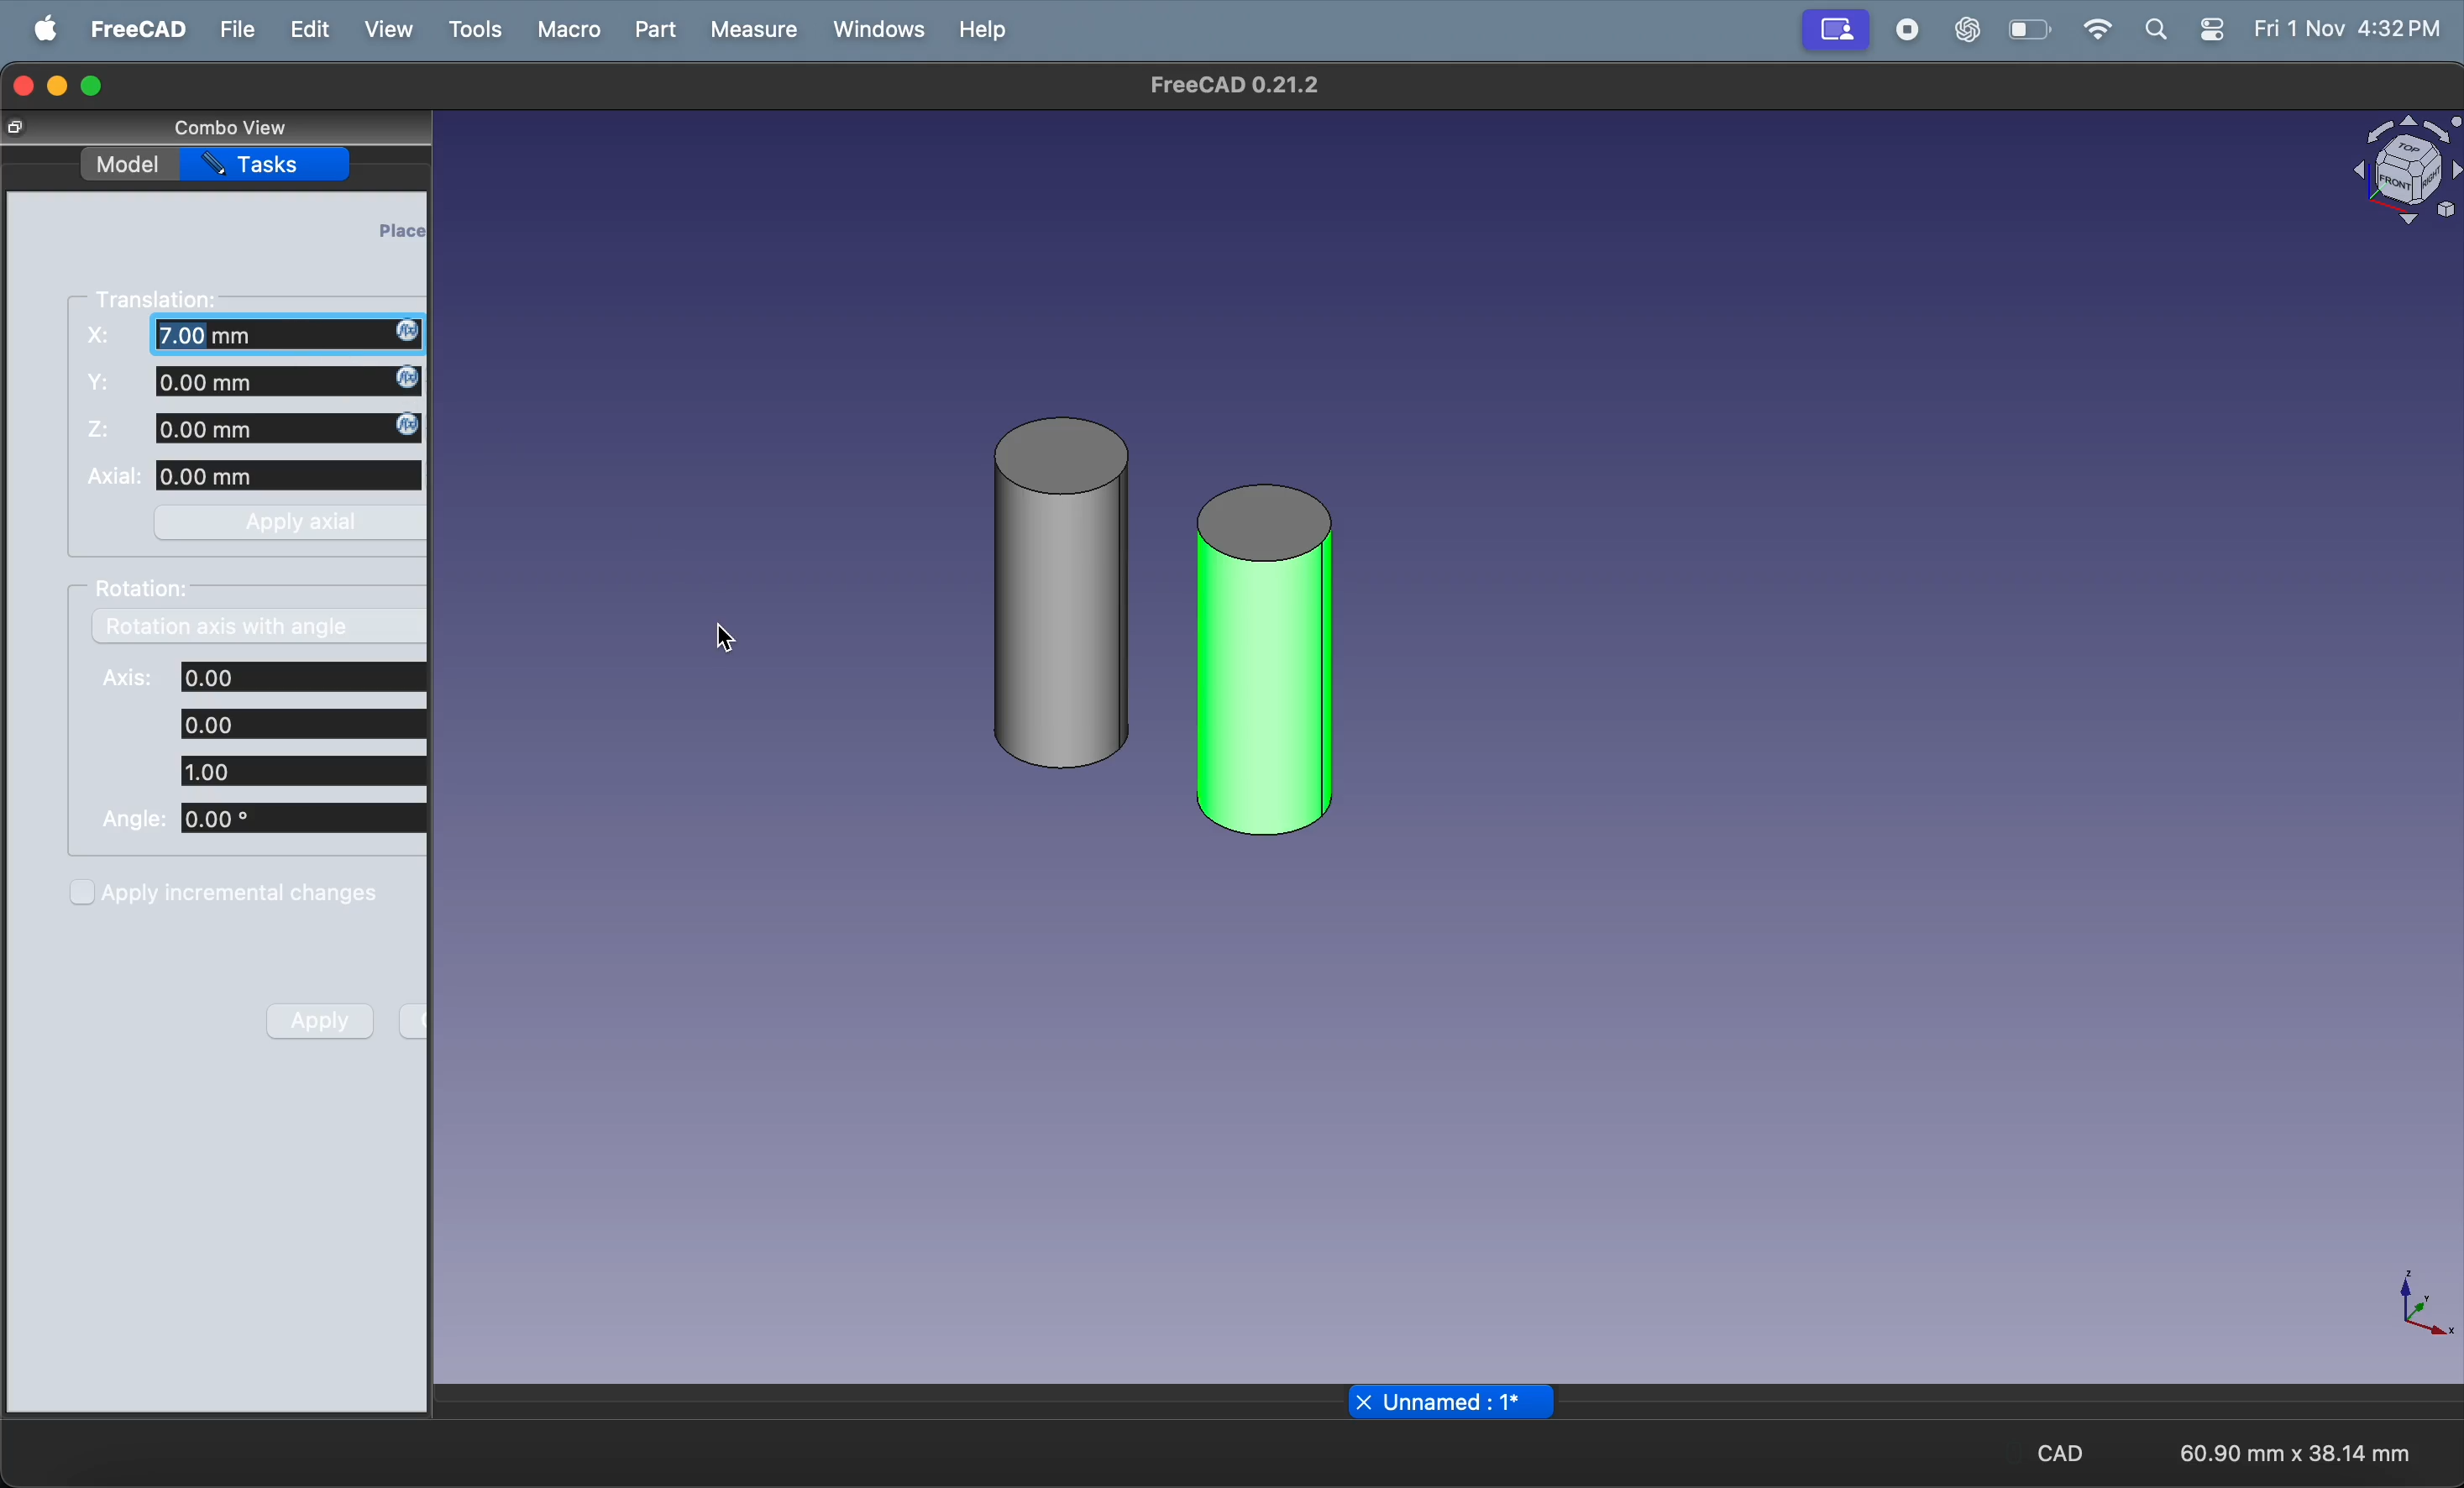  What do you see at coordinates (309, 29) in the screenshot?
I see `edit` at bounding box center [309, 29].